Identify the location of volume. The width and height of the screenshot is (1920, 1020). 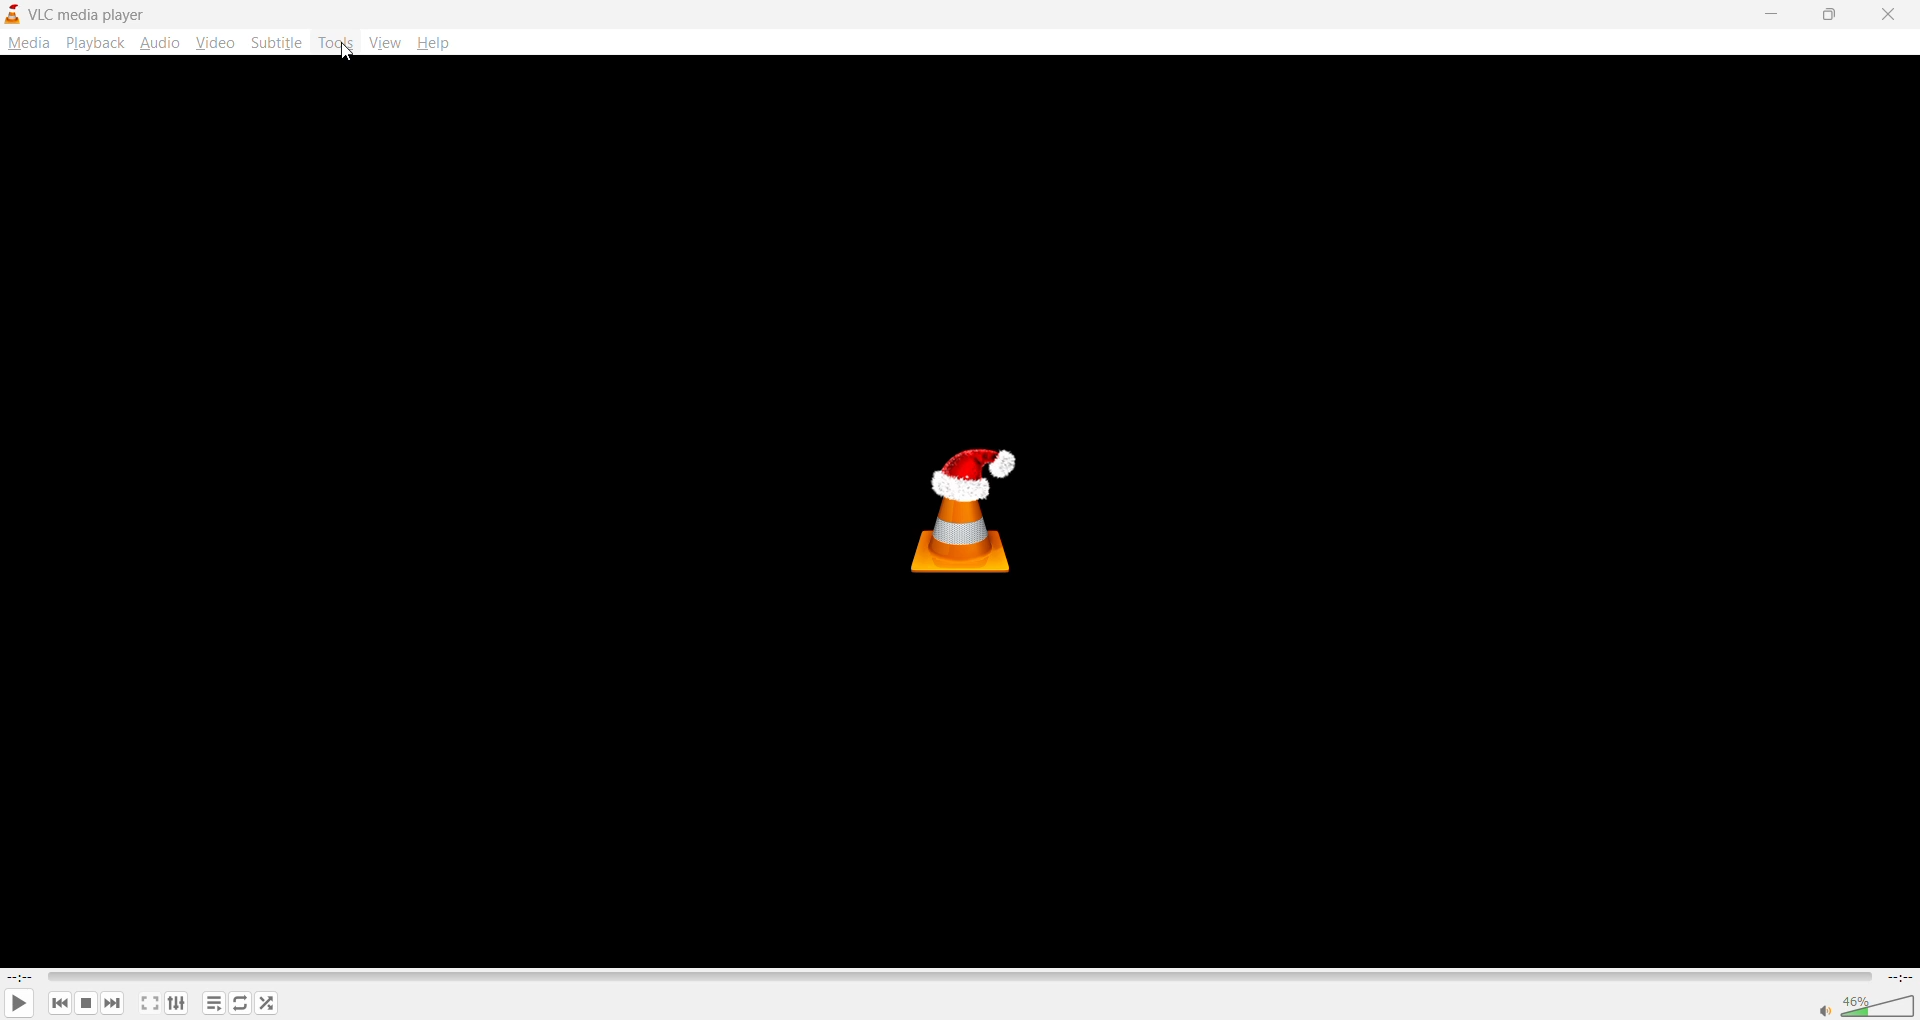
(1866, 1004).